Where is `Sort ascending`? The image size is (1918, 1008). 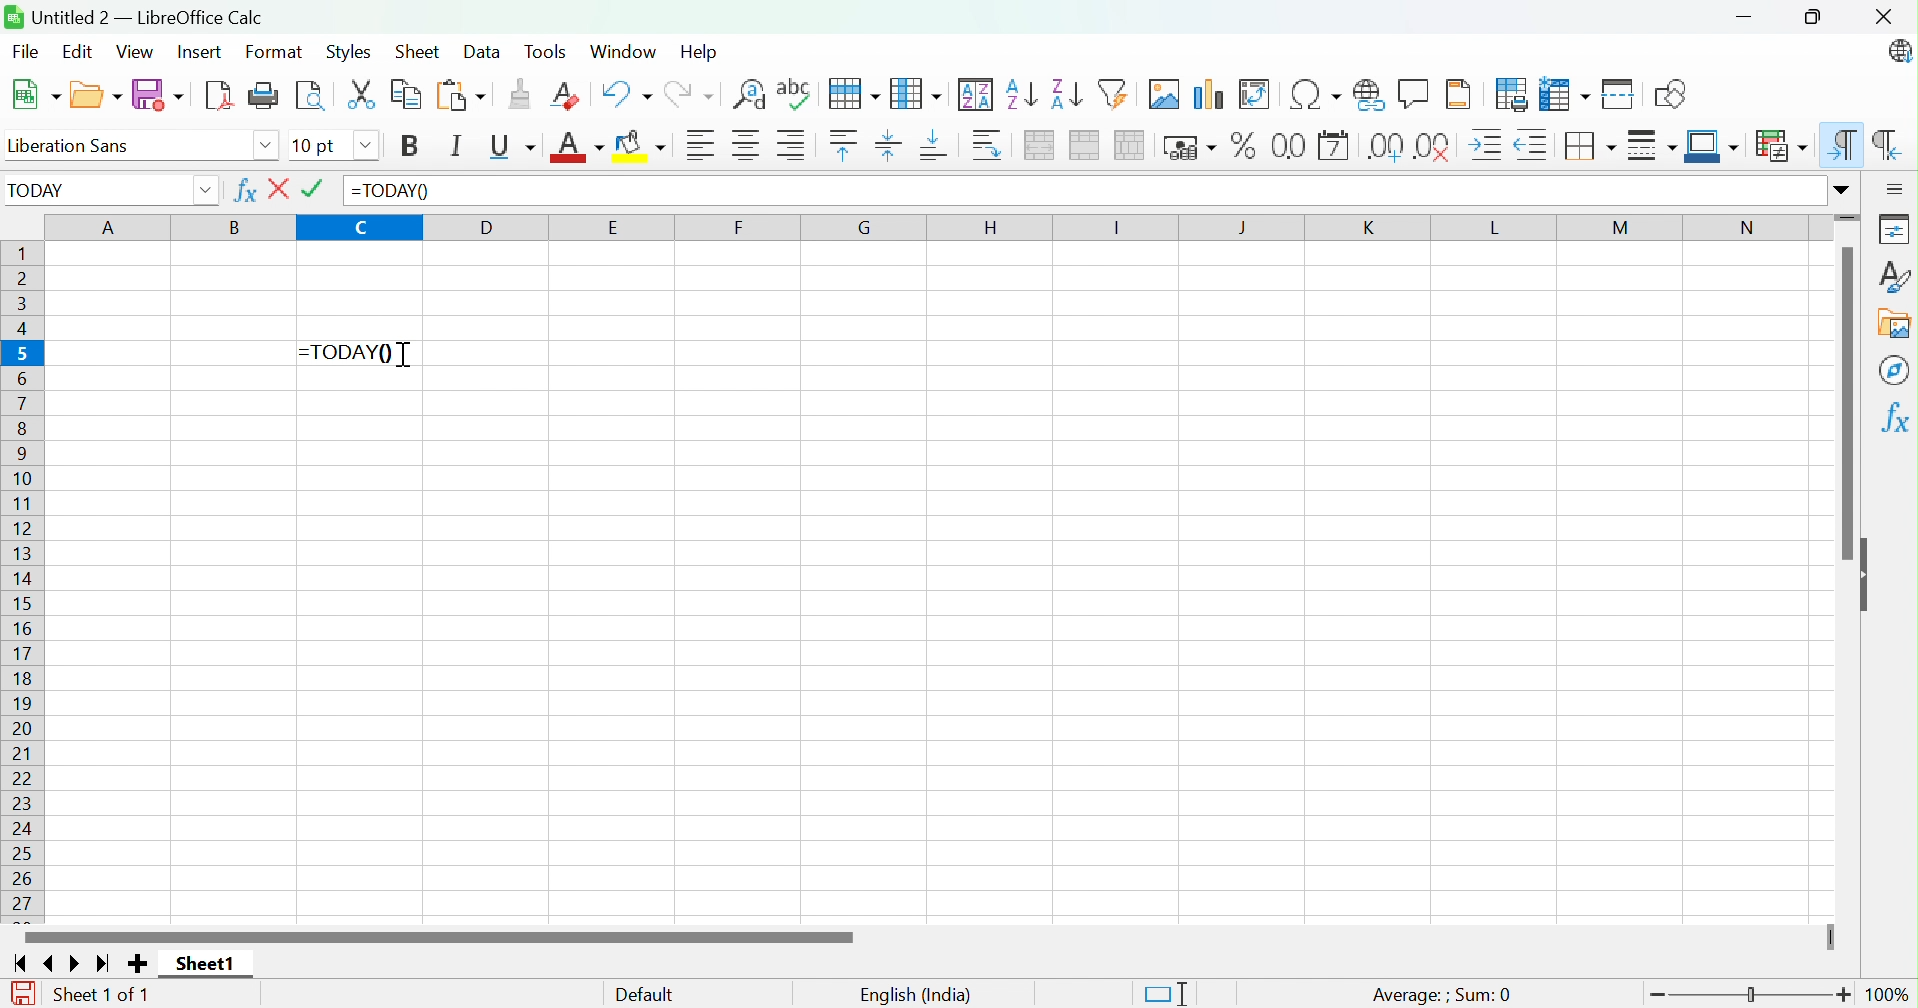 Sort ascending is located at coordinates (1021, 95).